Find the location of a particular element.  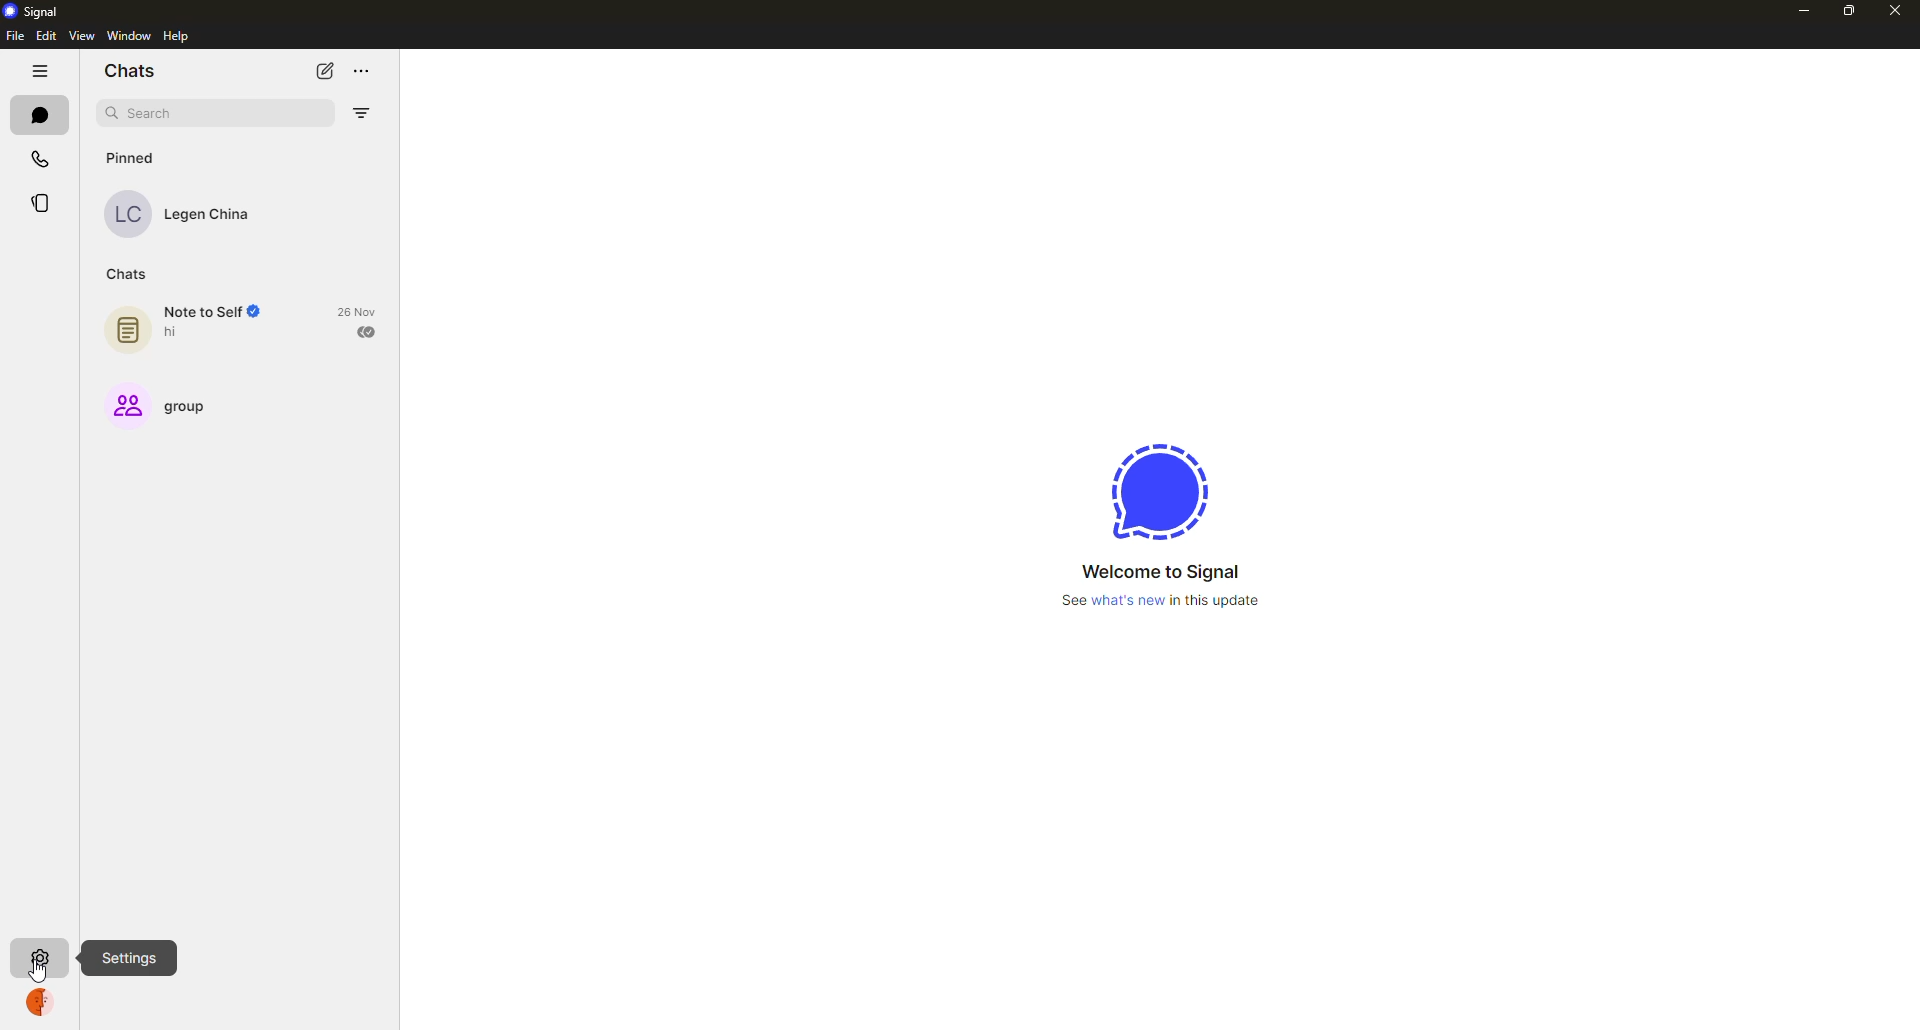

chats is located at coordinates (132, 71).